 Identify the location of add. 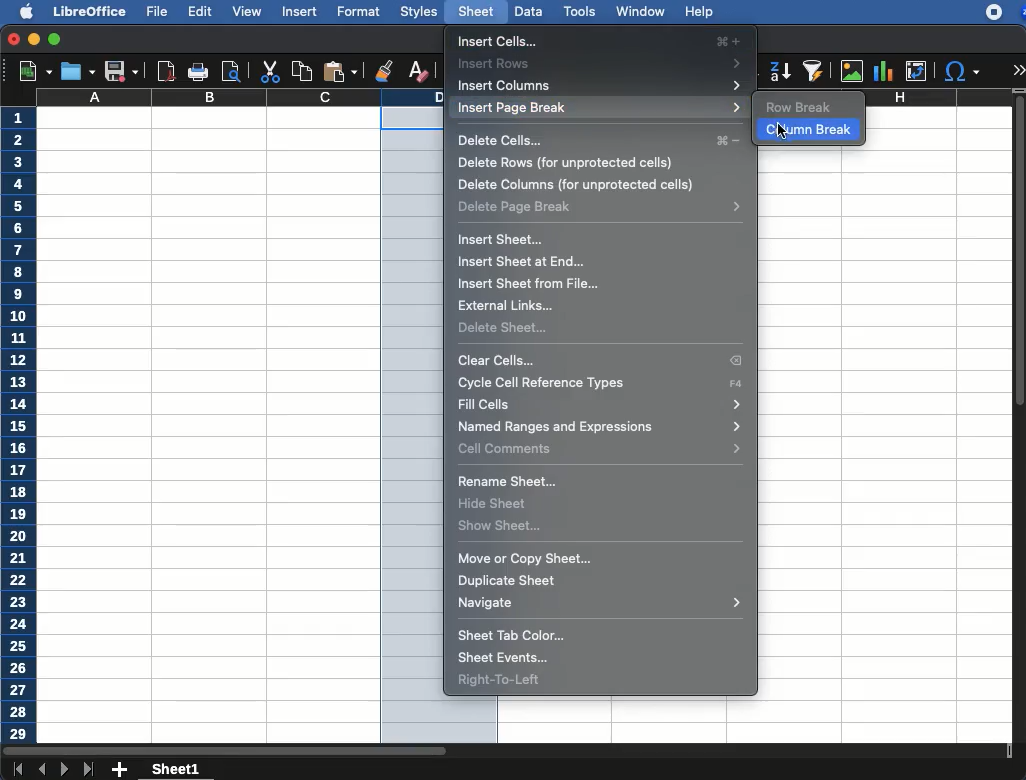
(120, 770).